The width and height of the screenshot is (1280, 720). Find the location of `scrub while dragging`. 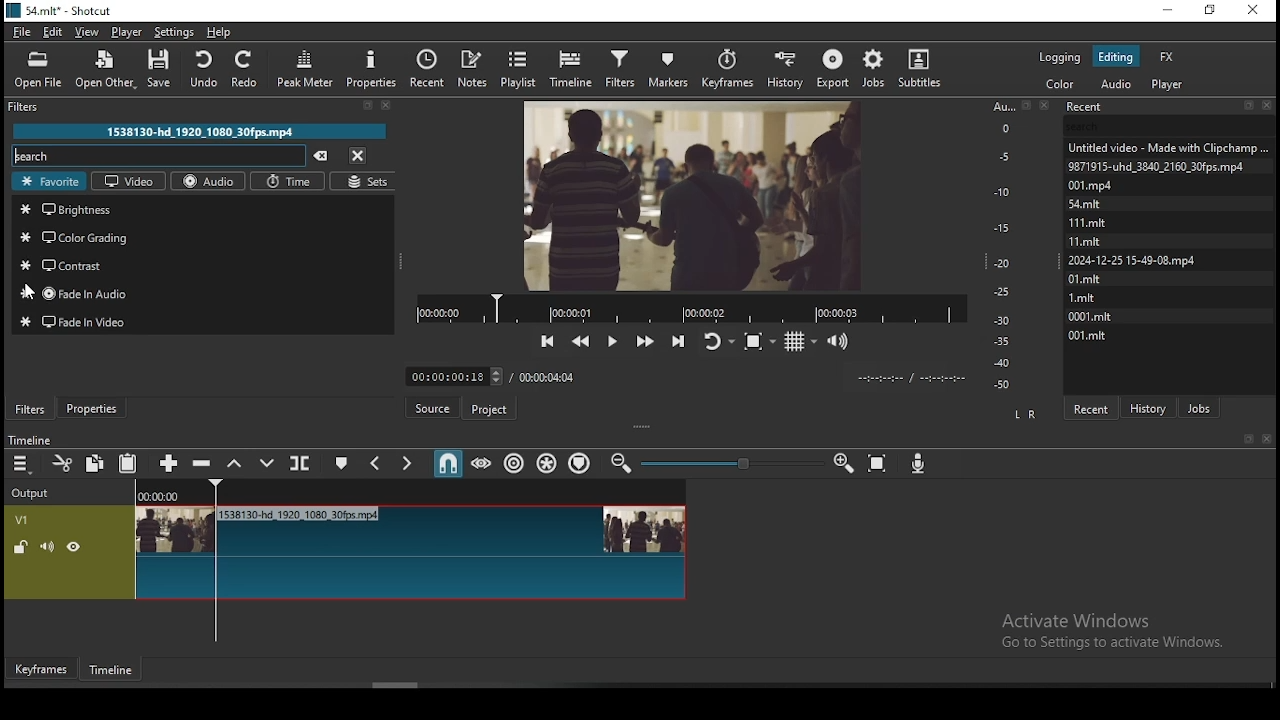

scrub while dragging is located at coordinates (482, 465).